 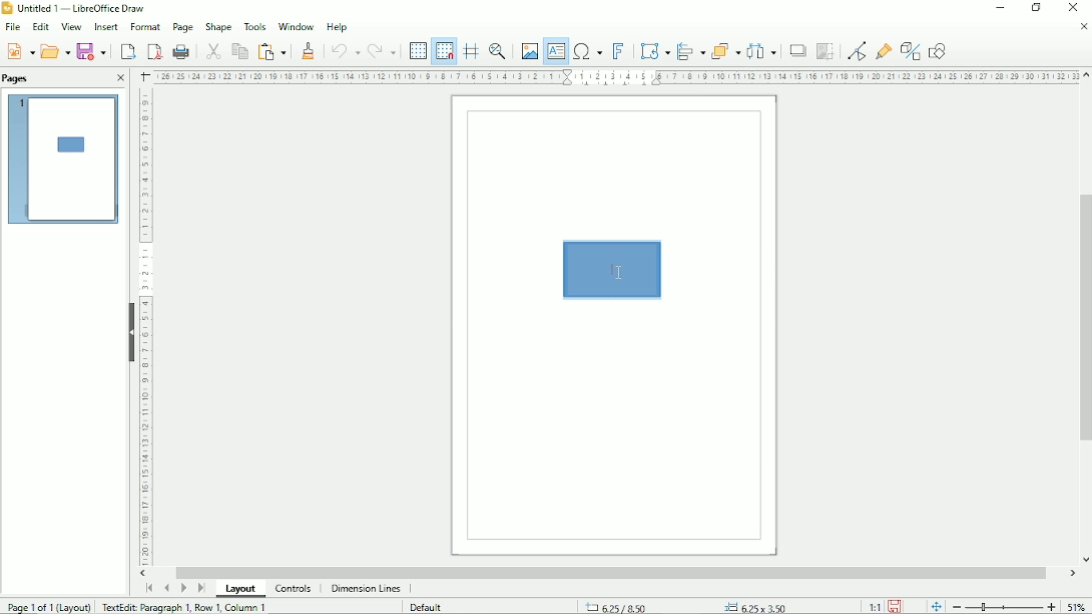 What do you see at coordinates (131, 332) in the screenshot?
I see `Hide` at bounding box center [131, 332].